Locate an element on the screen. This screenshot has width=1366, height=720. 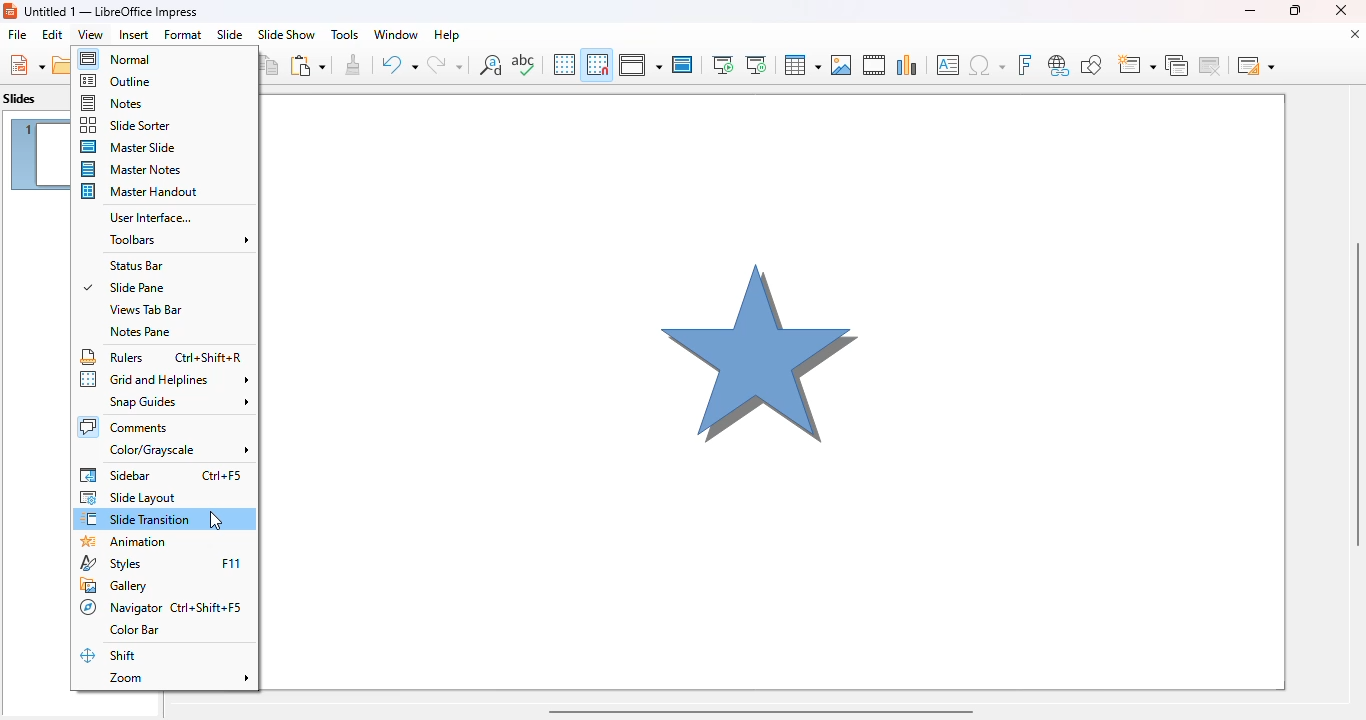
master notes is located at coordinates (131, 169).